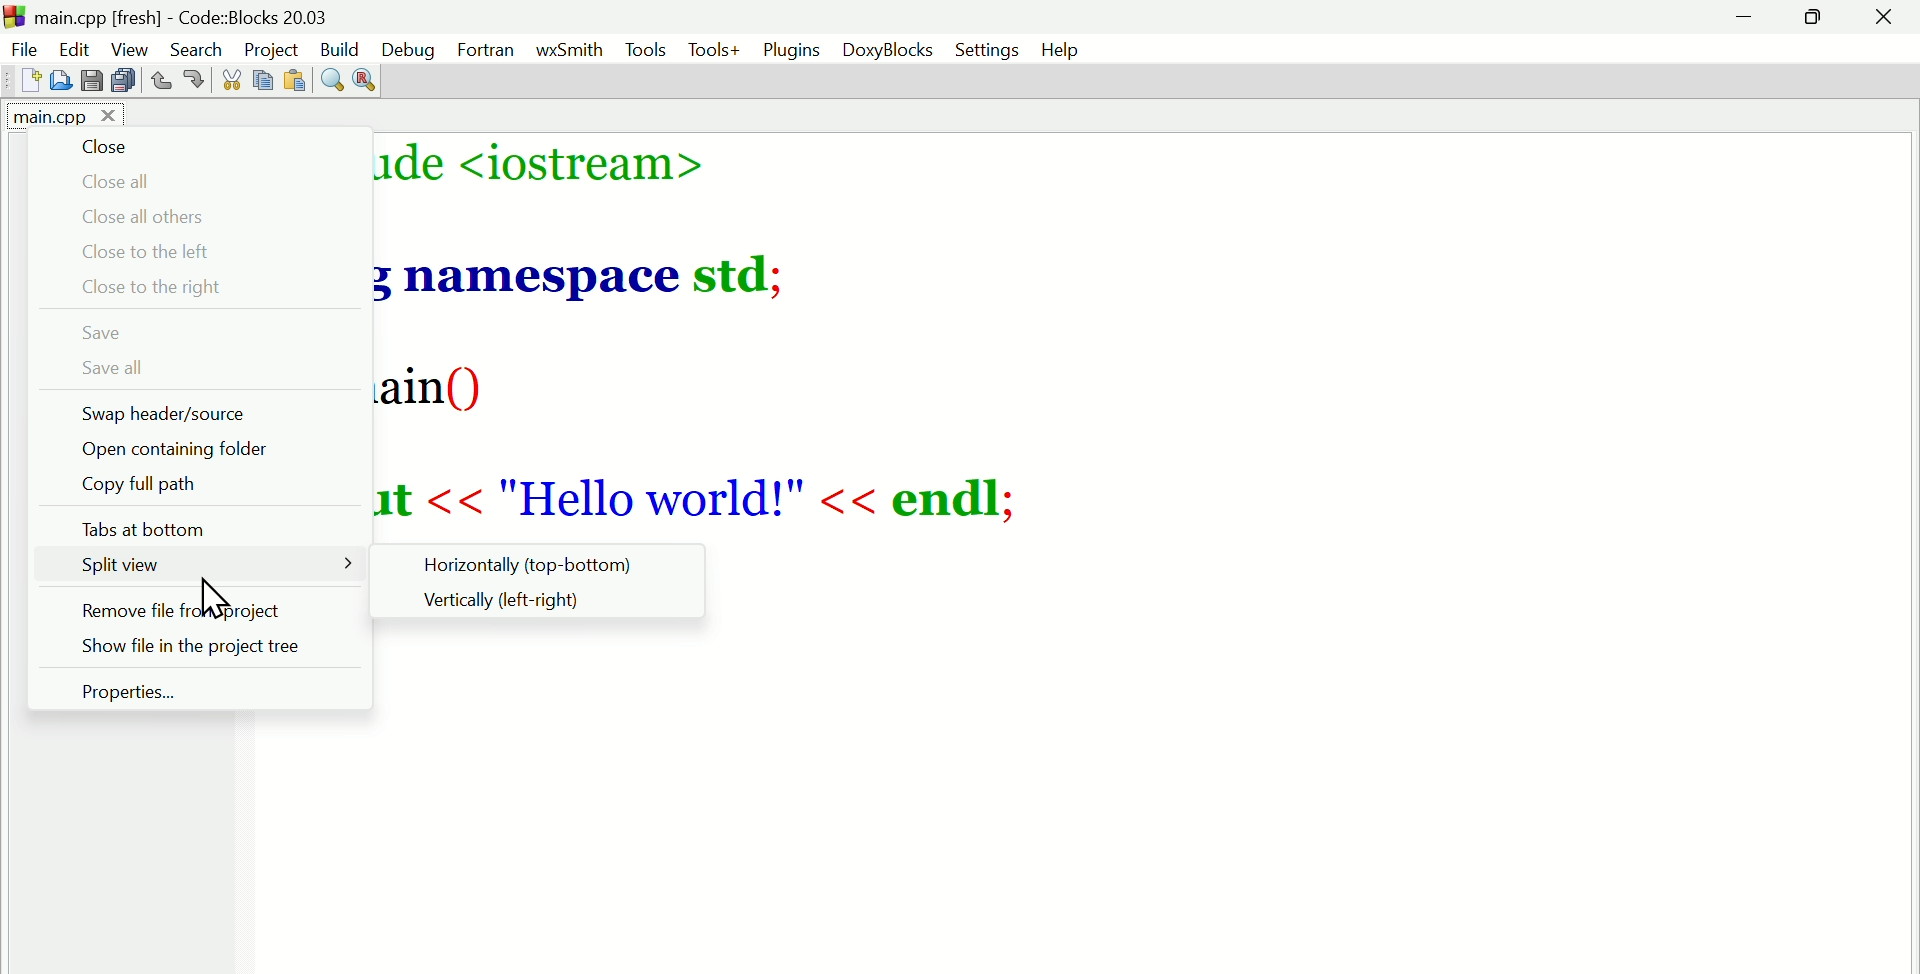 The width and height of the screenshot is (1920, 974). Describe the element at coordinates (644, 49) in the screenshot. I see `tools` at that location.